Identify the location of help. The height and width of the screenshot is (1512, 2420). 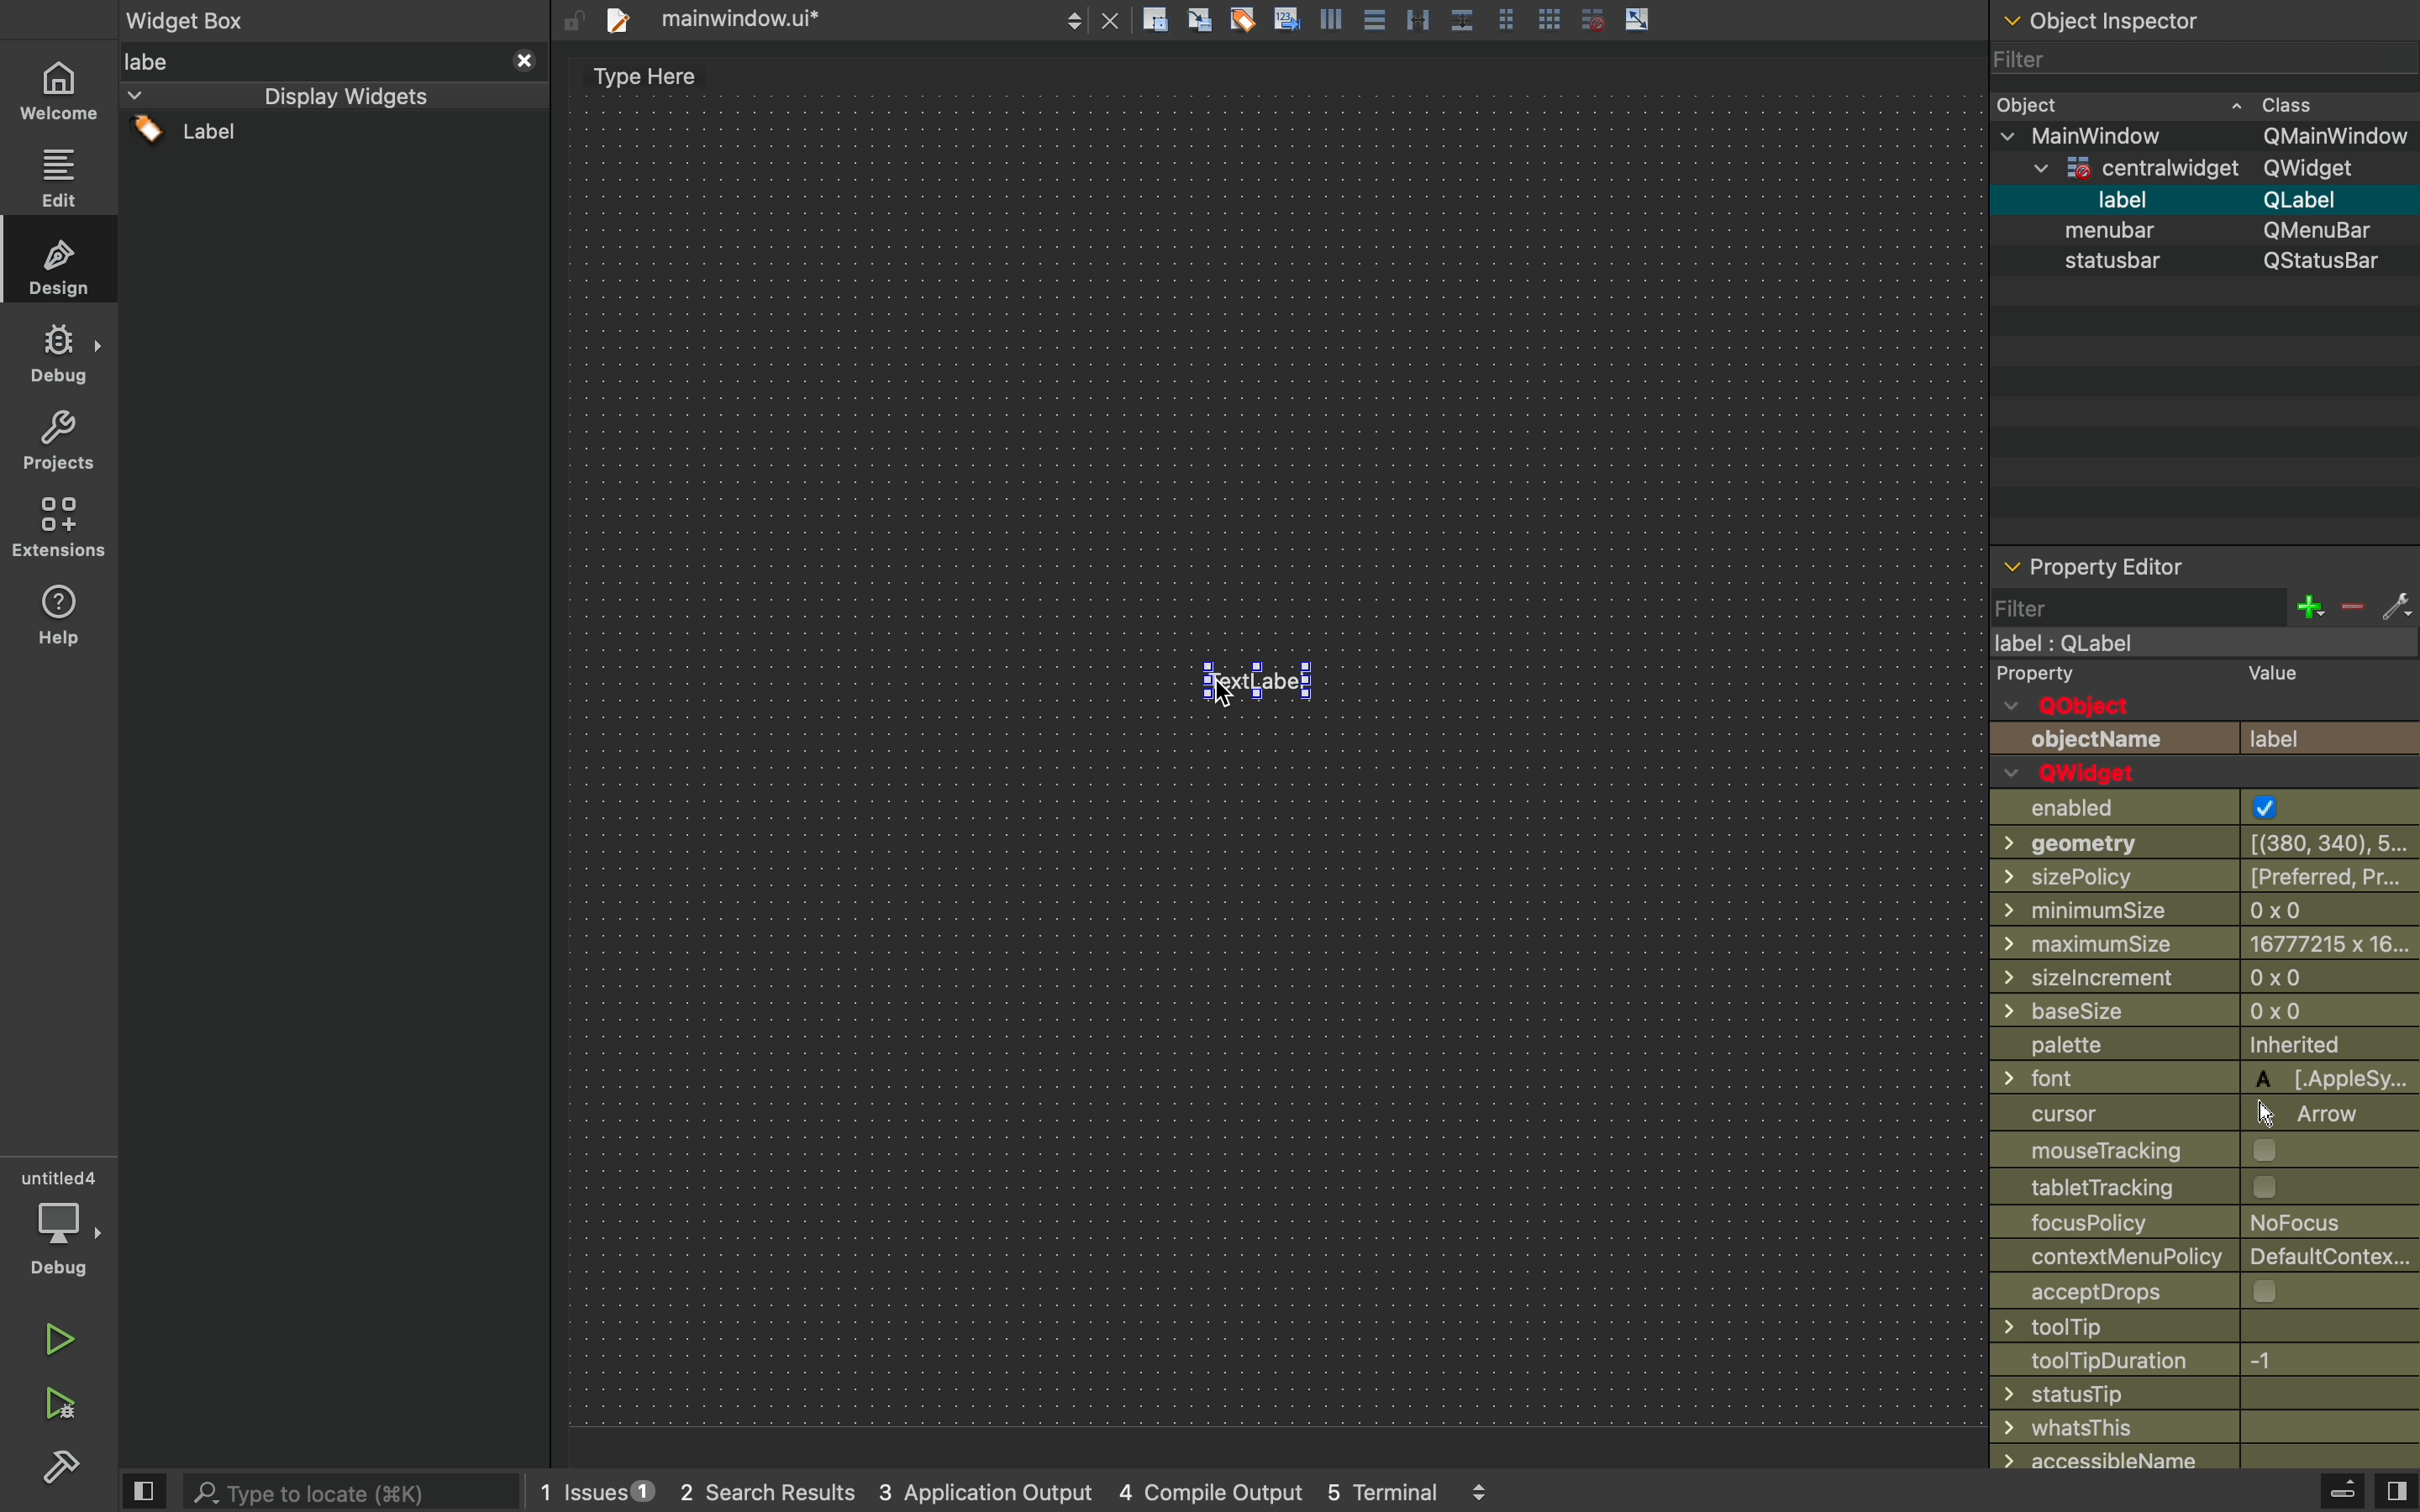
(60, 621).